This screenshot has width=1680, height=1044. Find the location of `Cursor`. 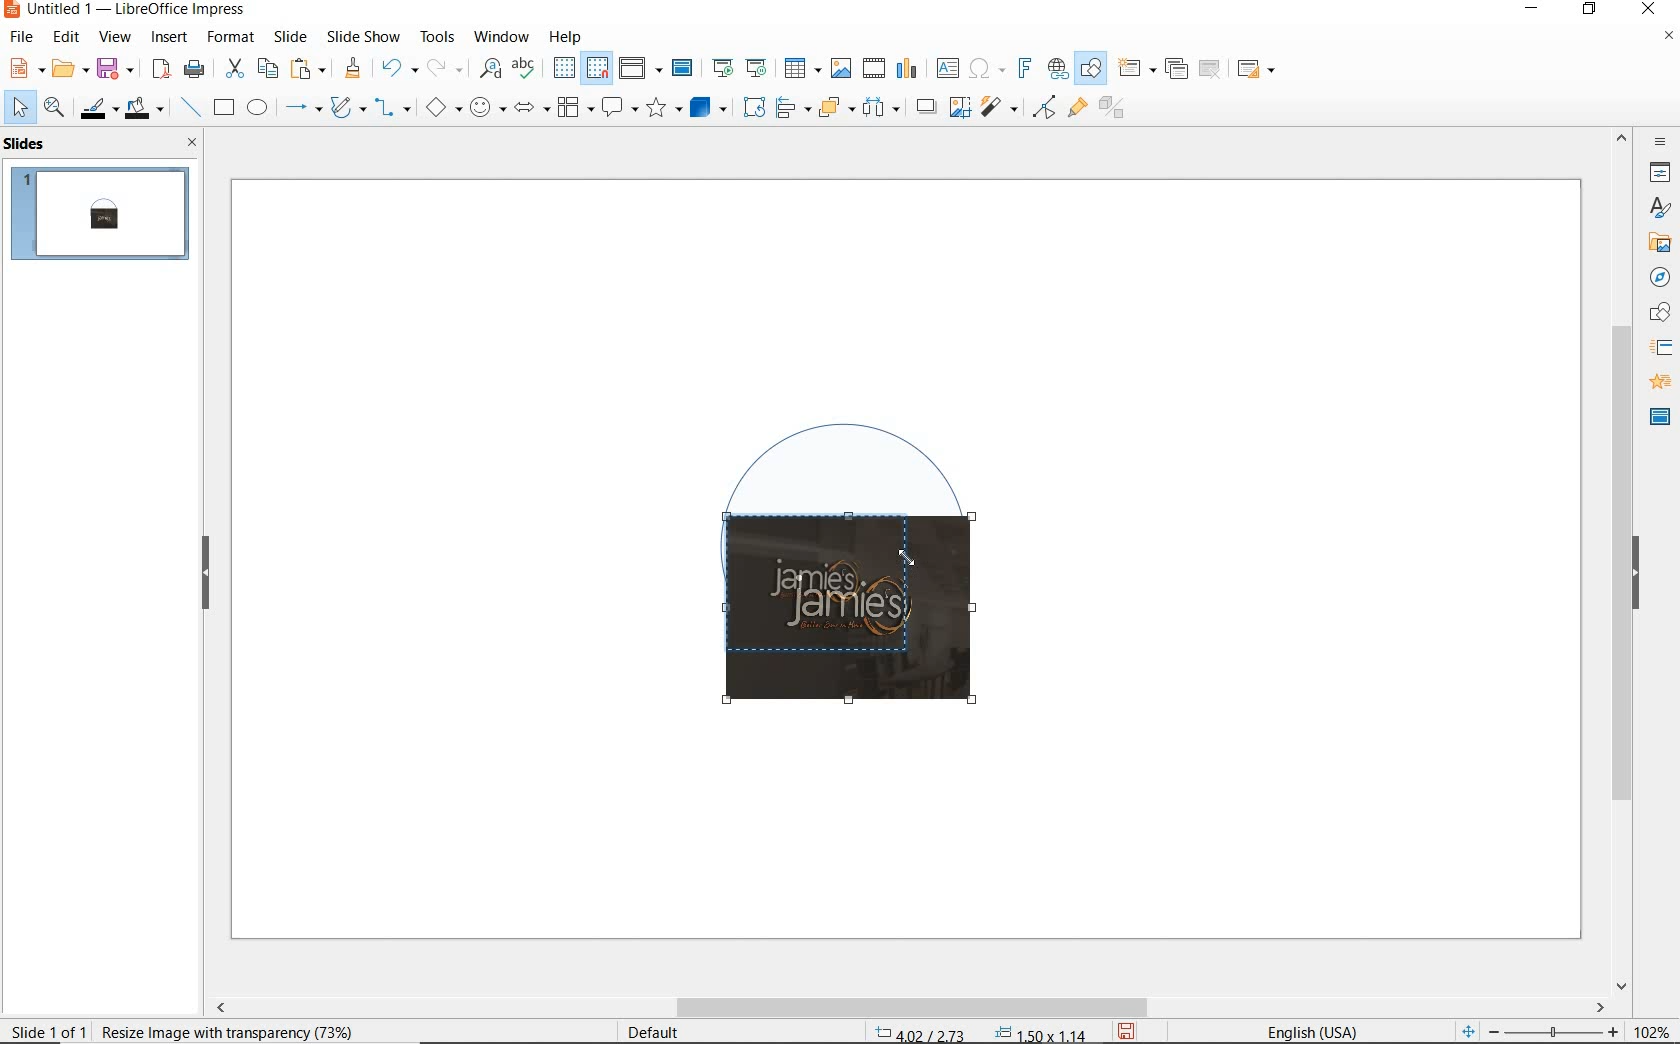

Cursor is located at coordinates (907, 556).